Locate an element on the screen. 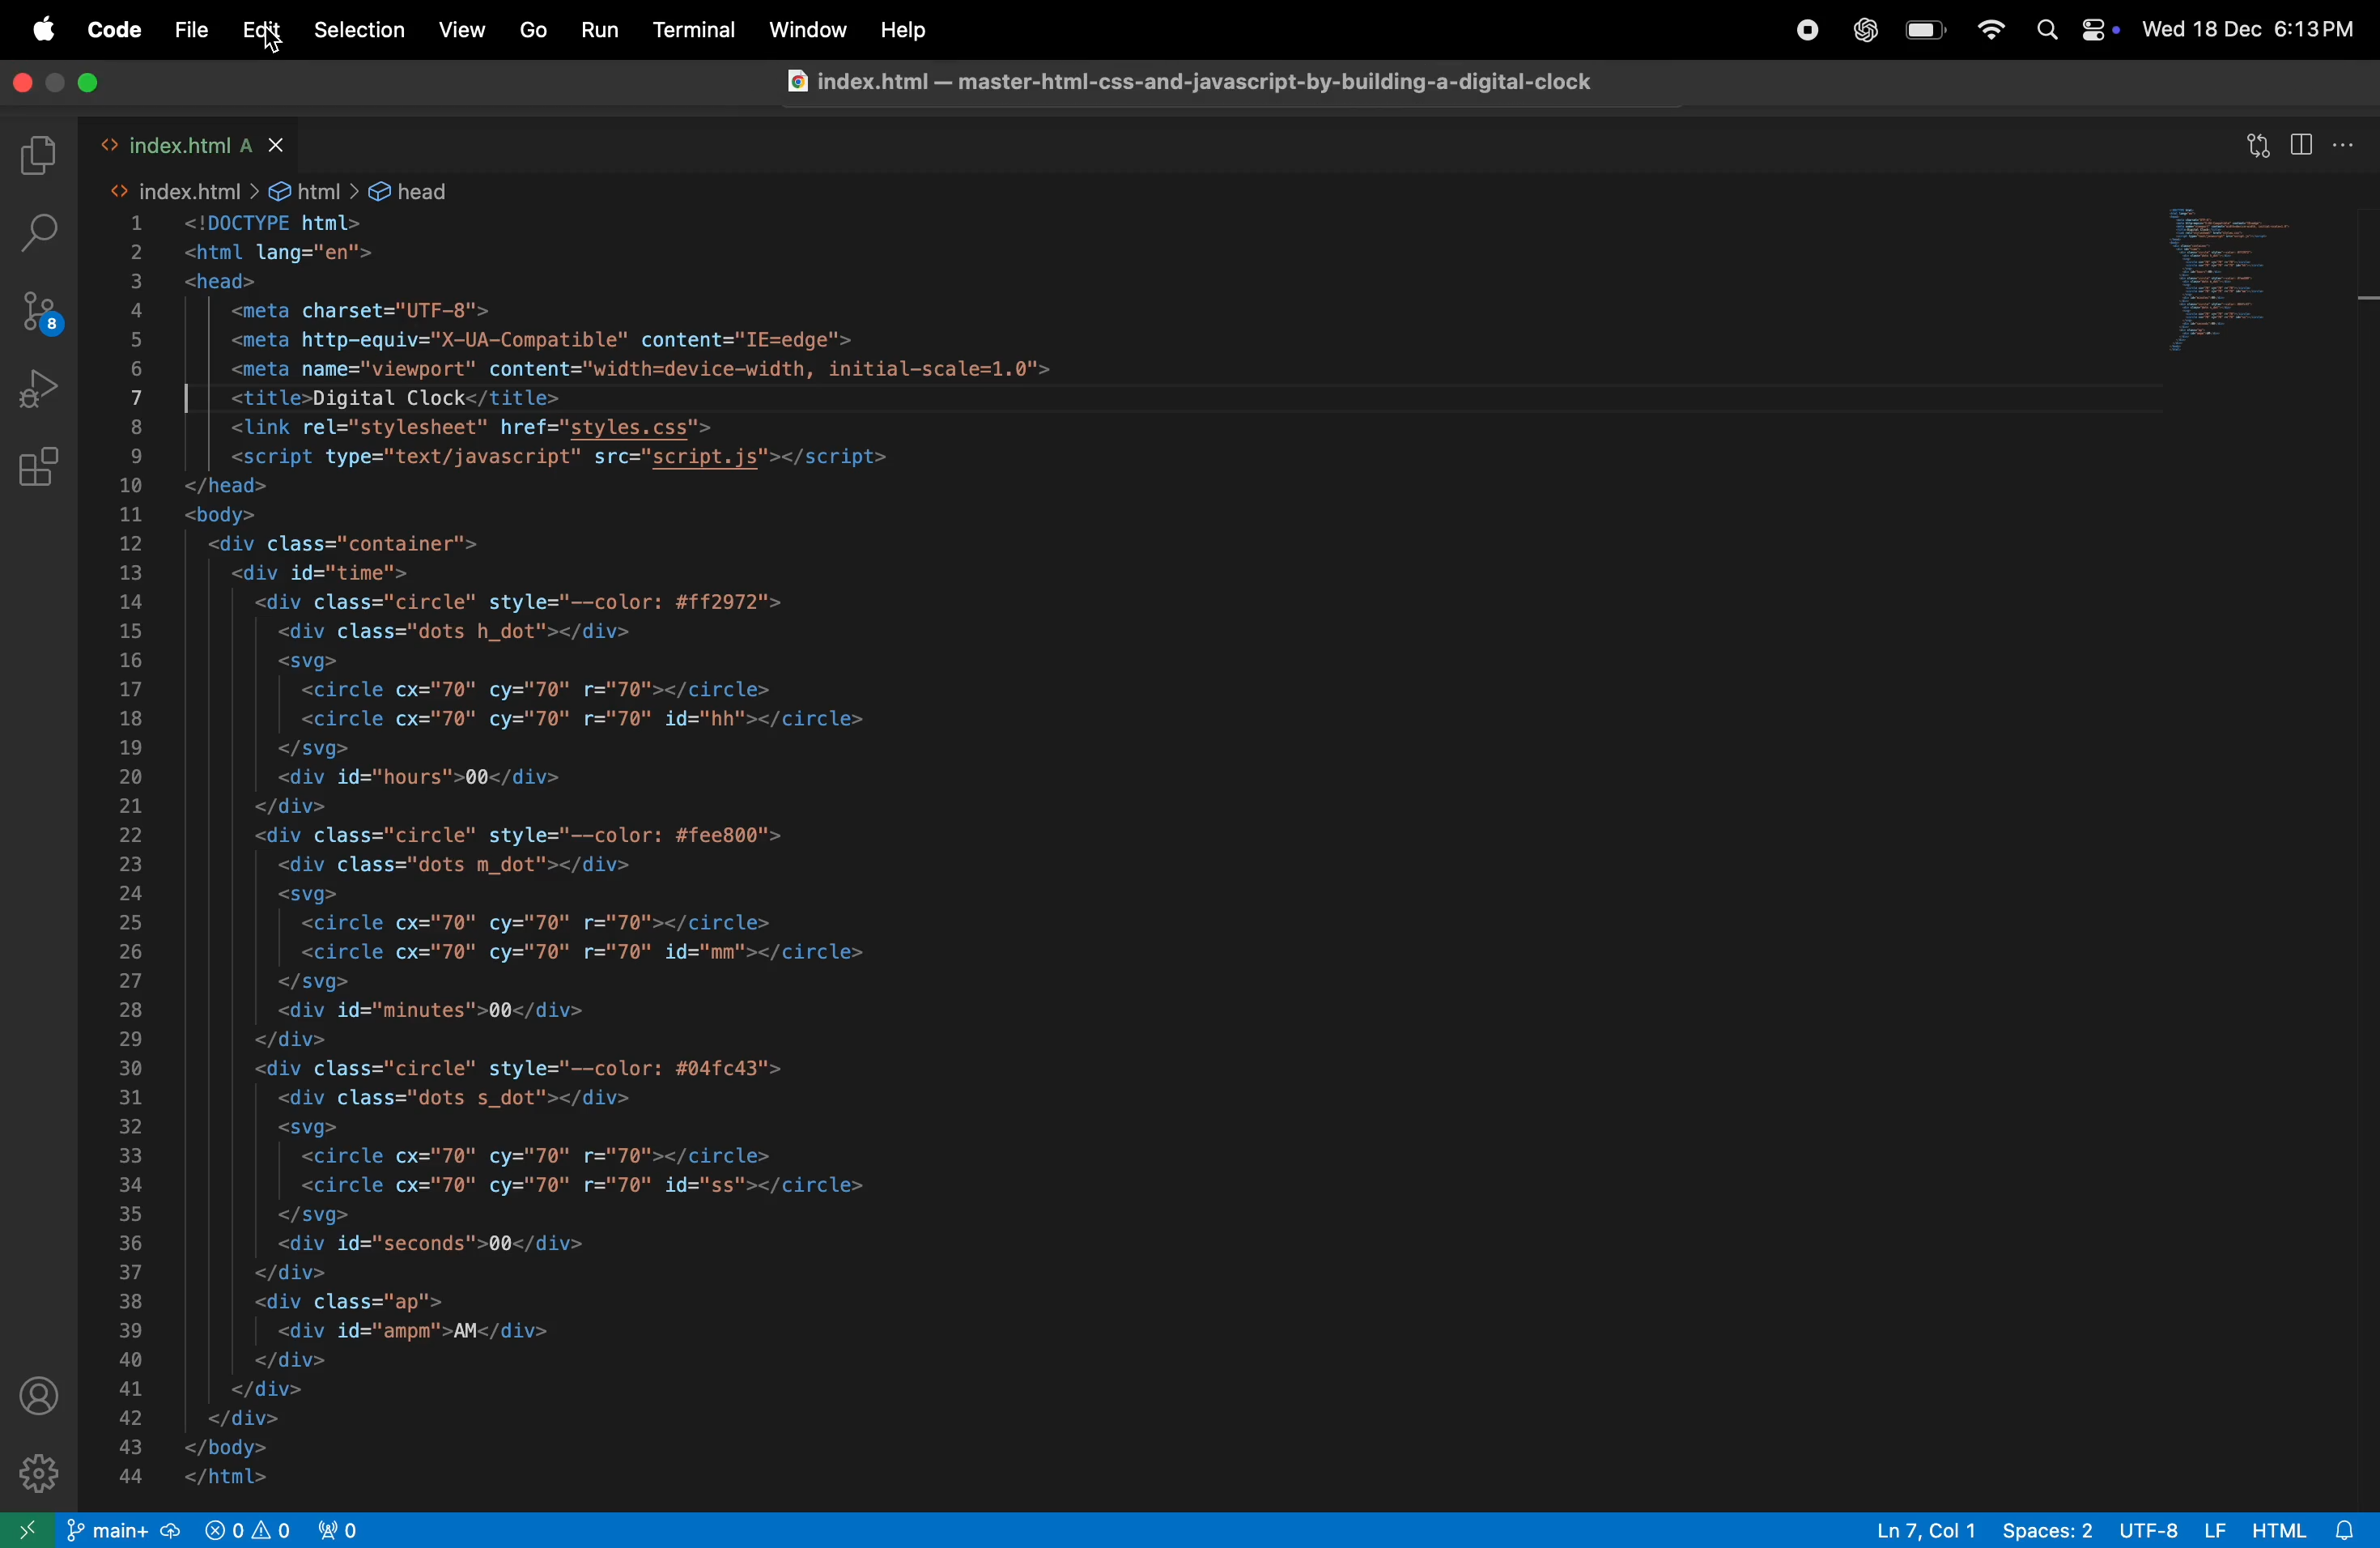 This screenshot has width=2380, height=1548. utf -8 is located at coordinates (2171, 1528).